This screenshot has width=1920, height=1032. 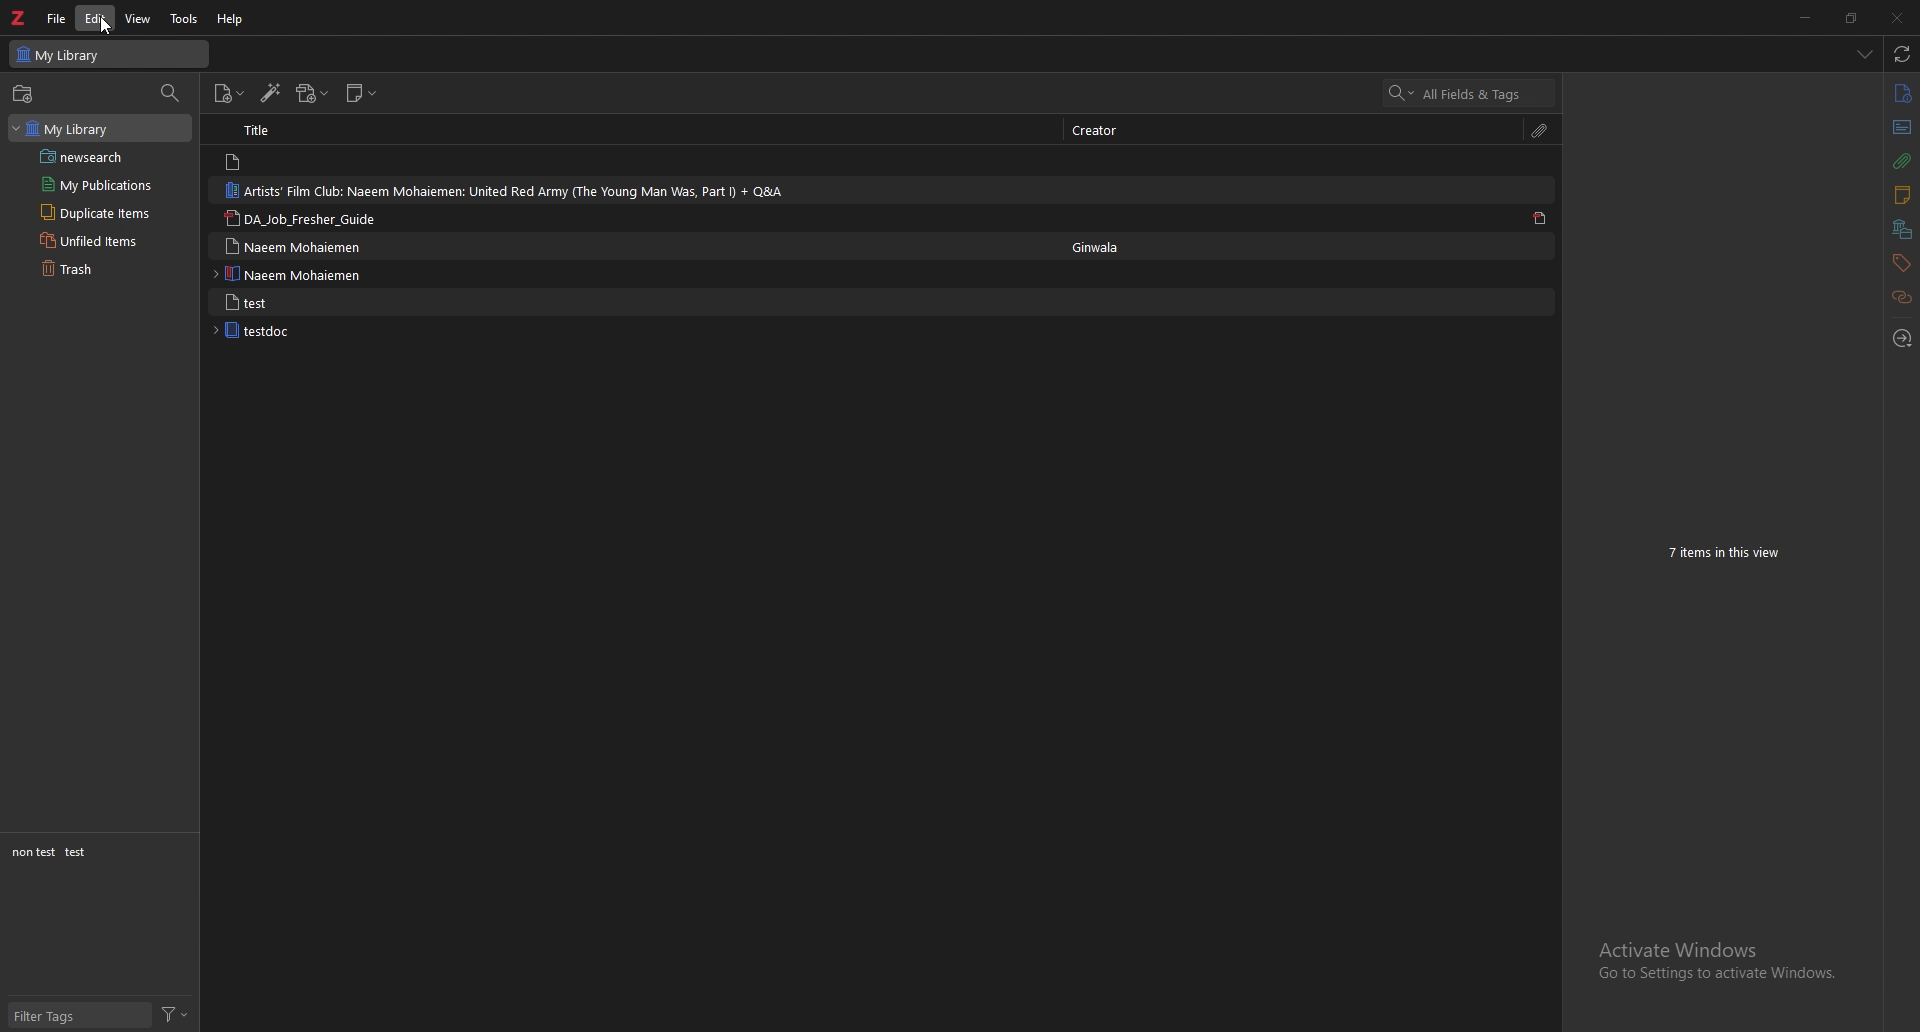 What do you see at coordinates (1900, 195) in the screenshot?
I see `notes` at bounding box center [1900, 195].